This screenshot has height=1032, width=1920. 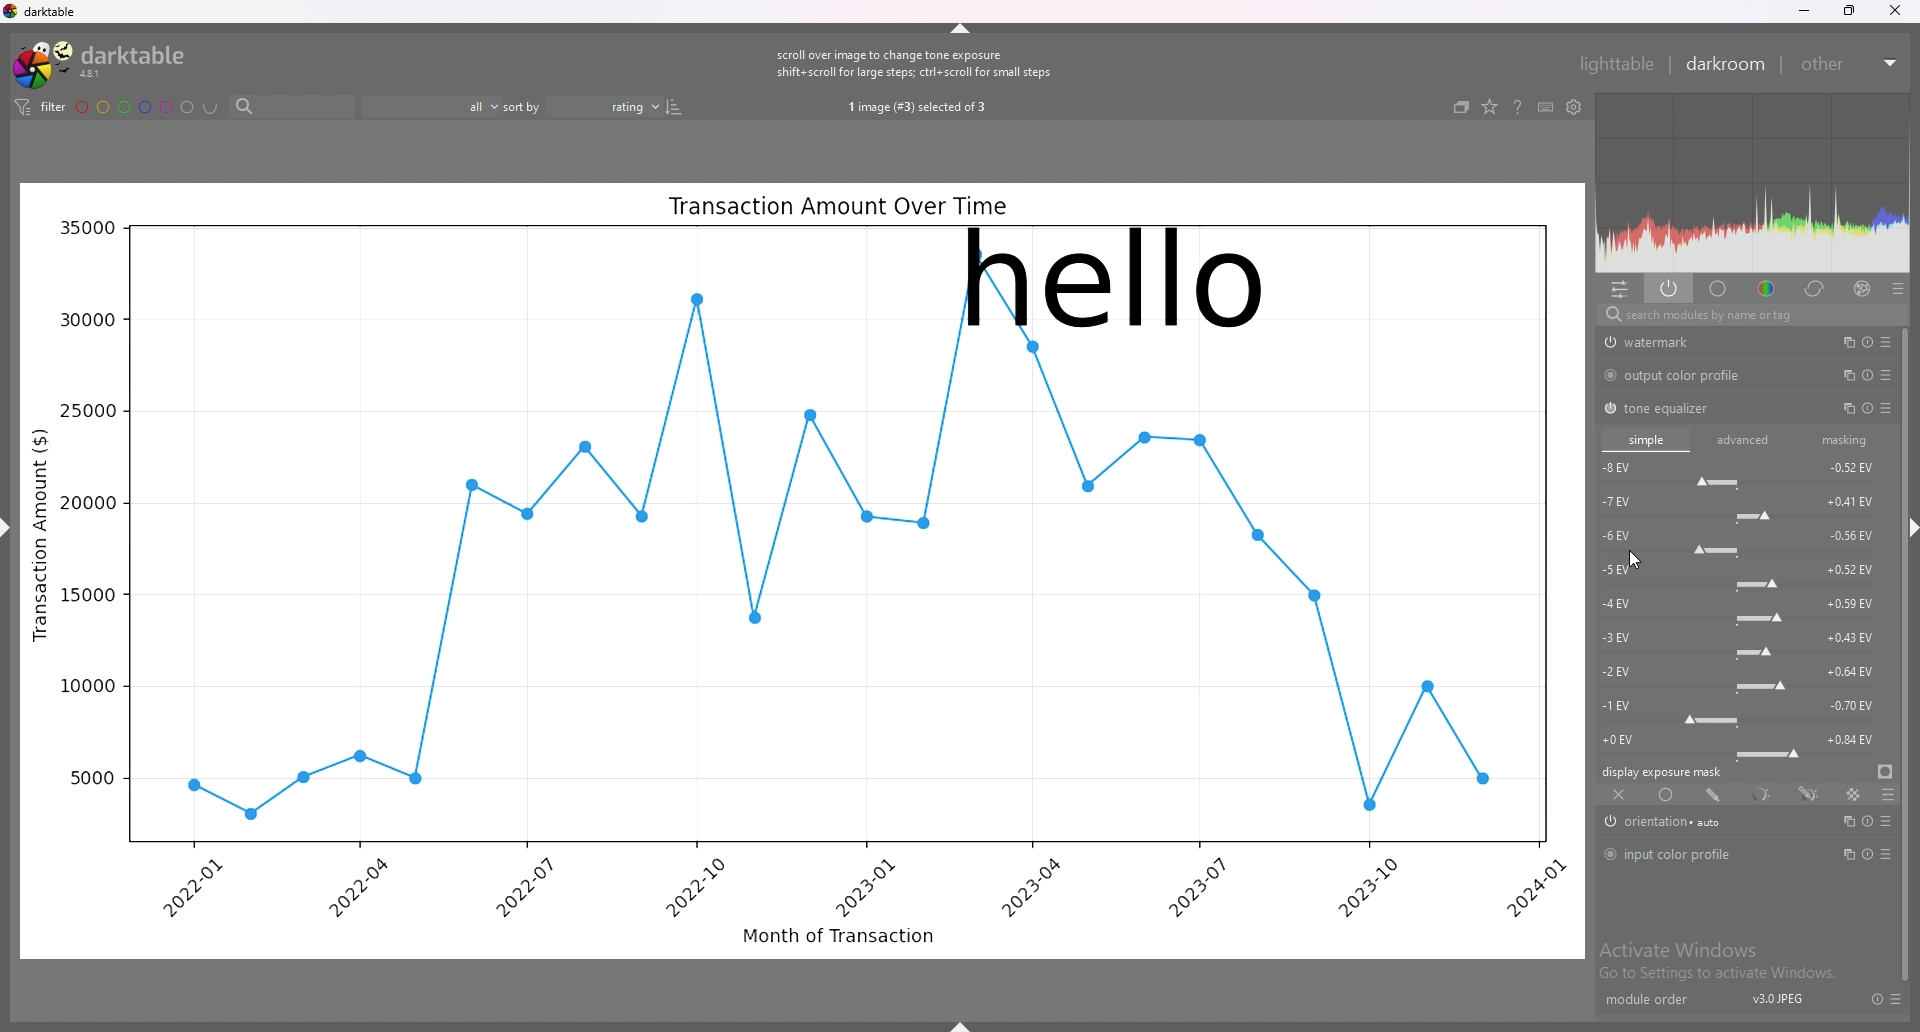 What do you see at coordinates (107, 63) in the screenshot?
I see `darktable logo` at bounding box center [107, 63].